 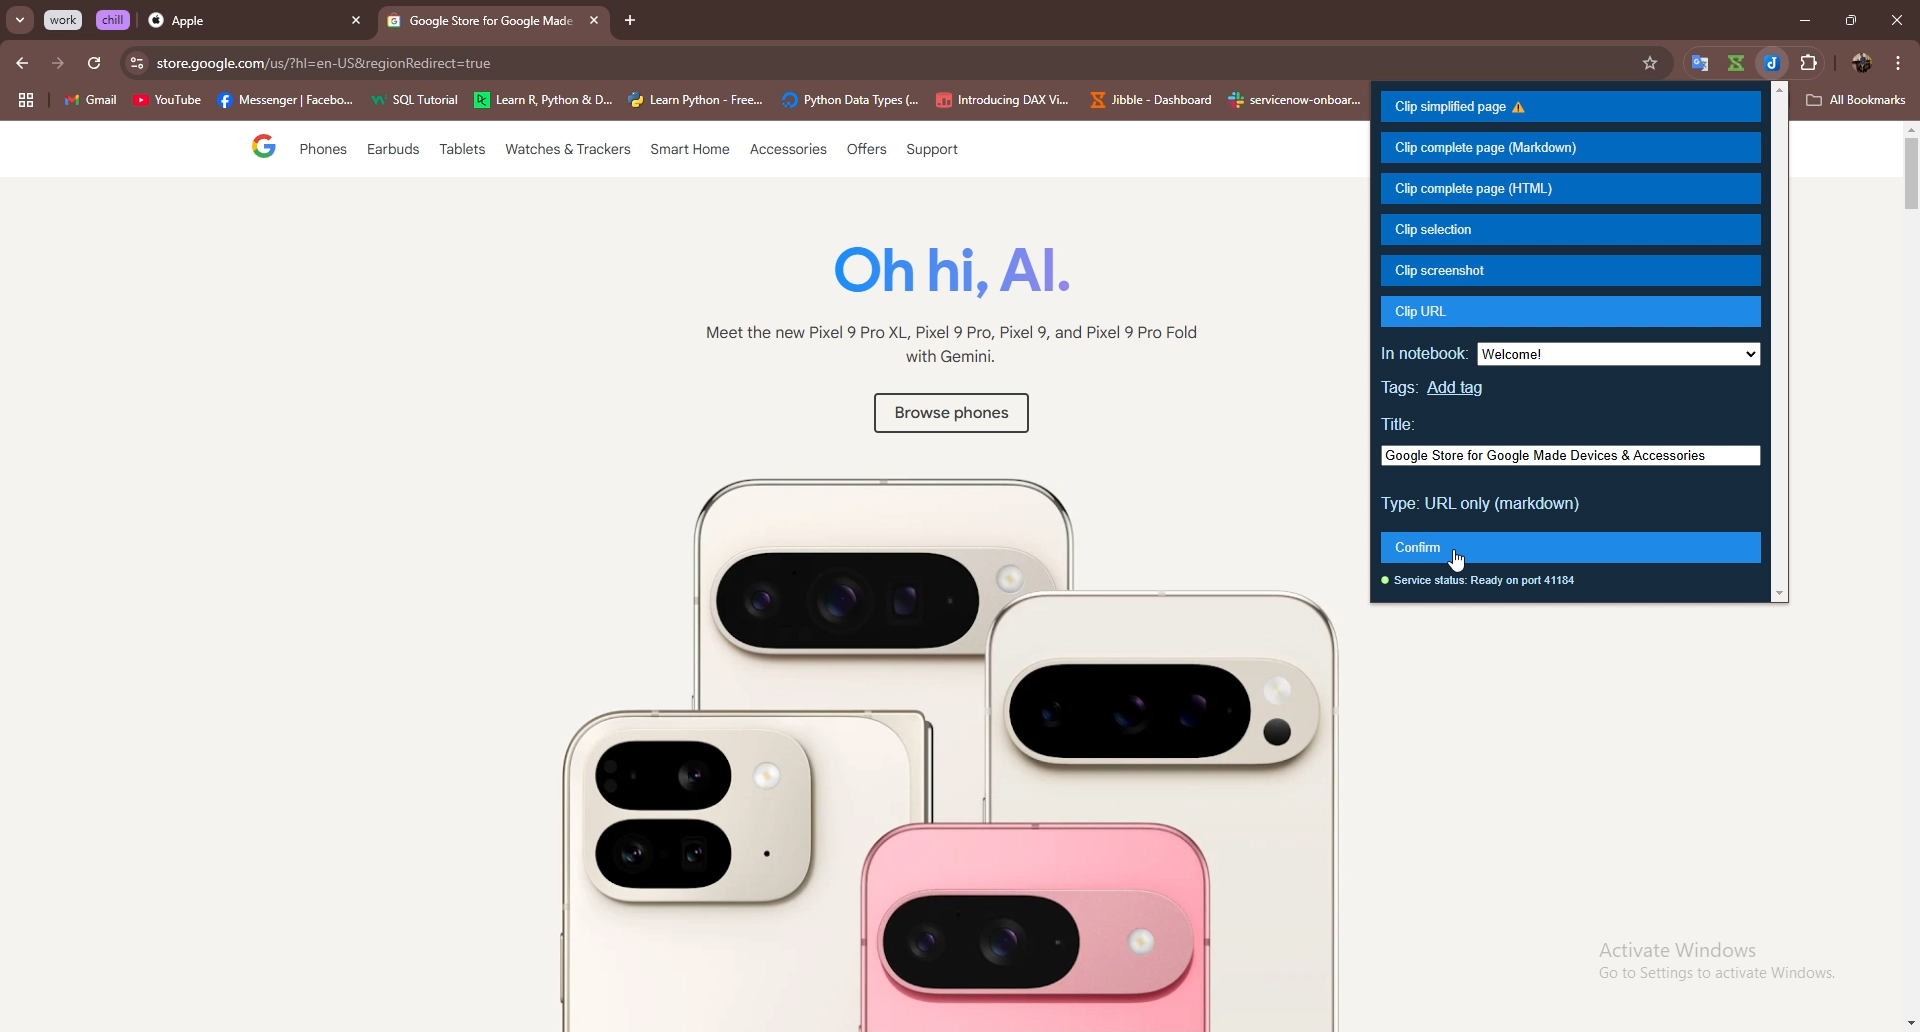 What do you see at coordinates (1570, 189) in the screenshot?
I see `clip complete page (html)` at bounding box center [1570, 189].